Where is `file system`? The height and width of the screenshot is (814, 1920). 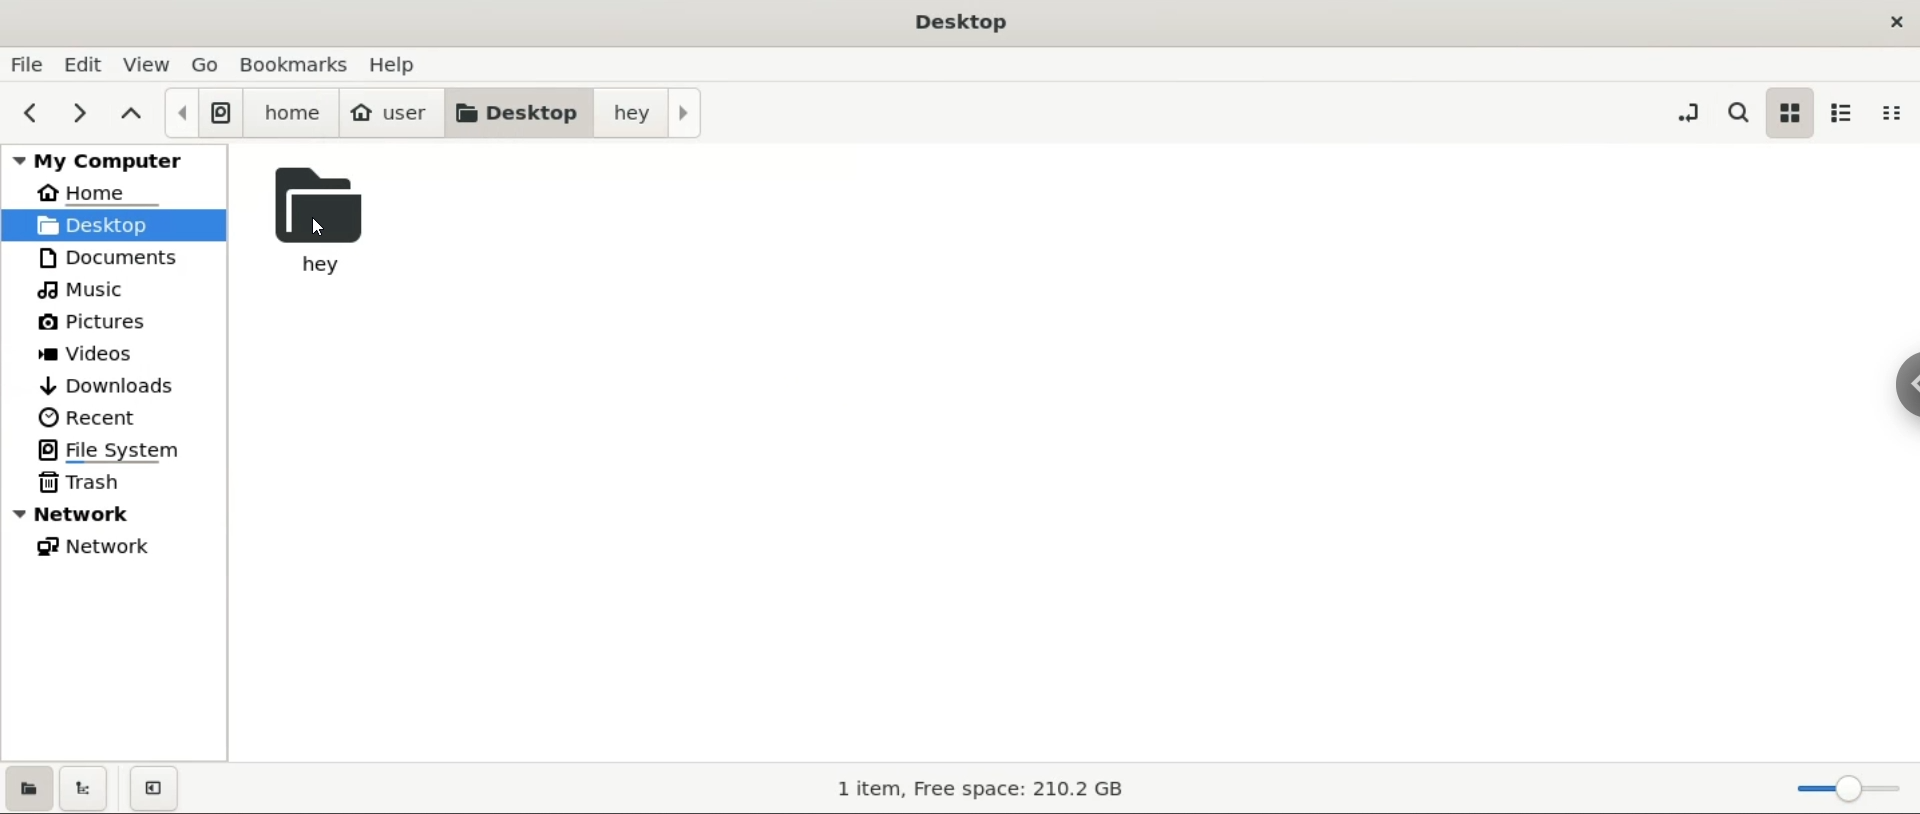
file system is located at coordinates (113, 450).